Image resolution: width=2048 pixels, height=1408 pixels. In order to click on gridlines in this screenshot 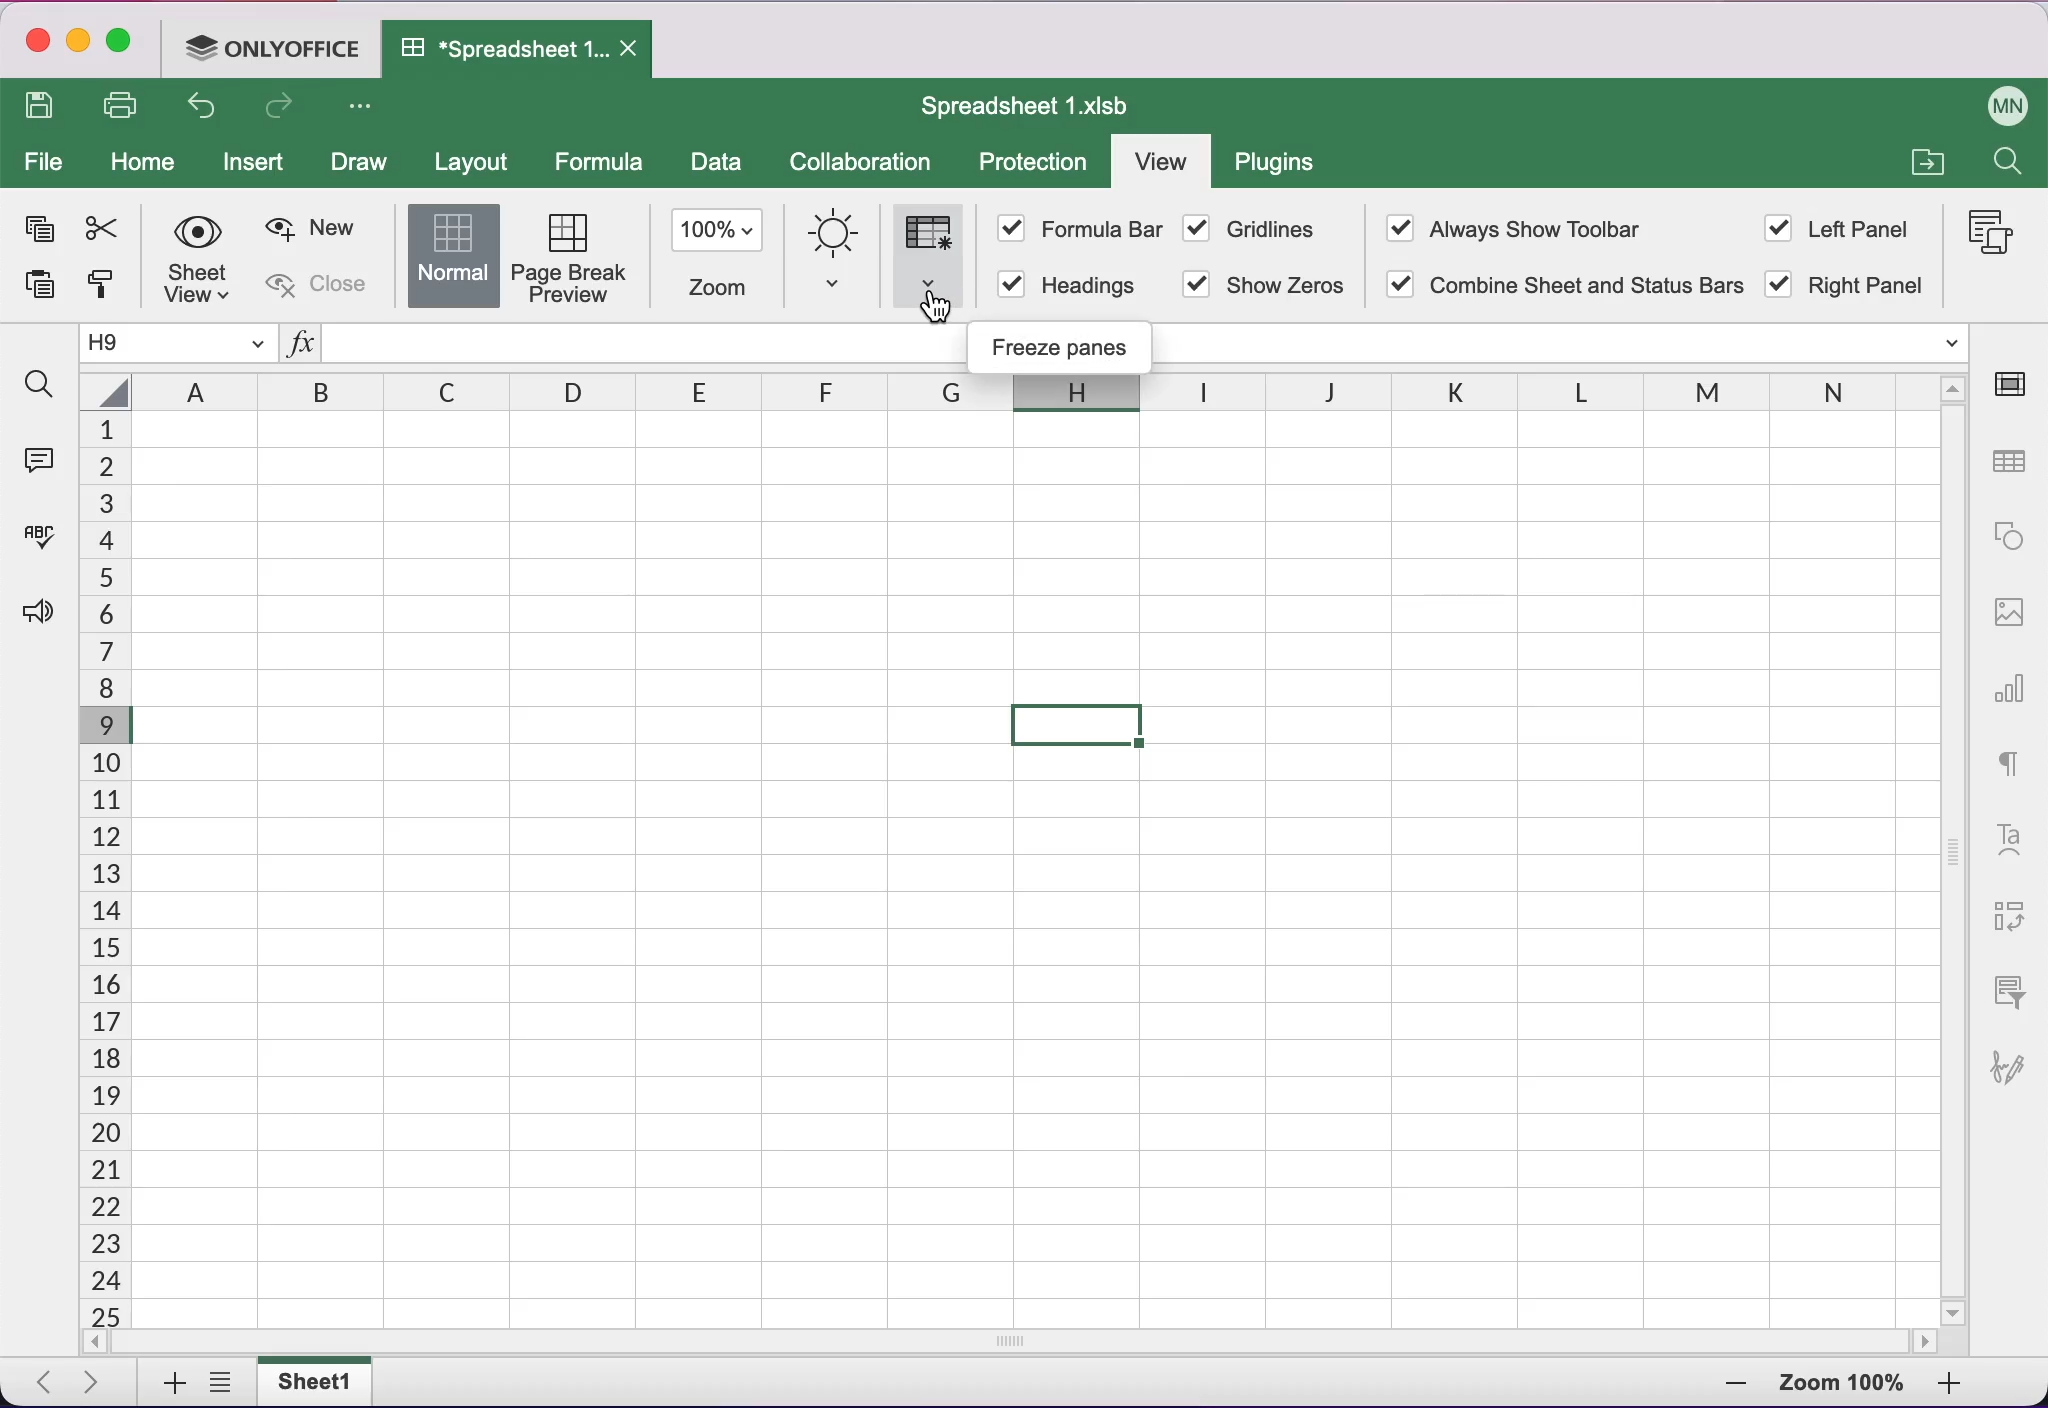, I will do `click(1266, 233)`.